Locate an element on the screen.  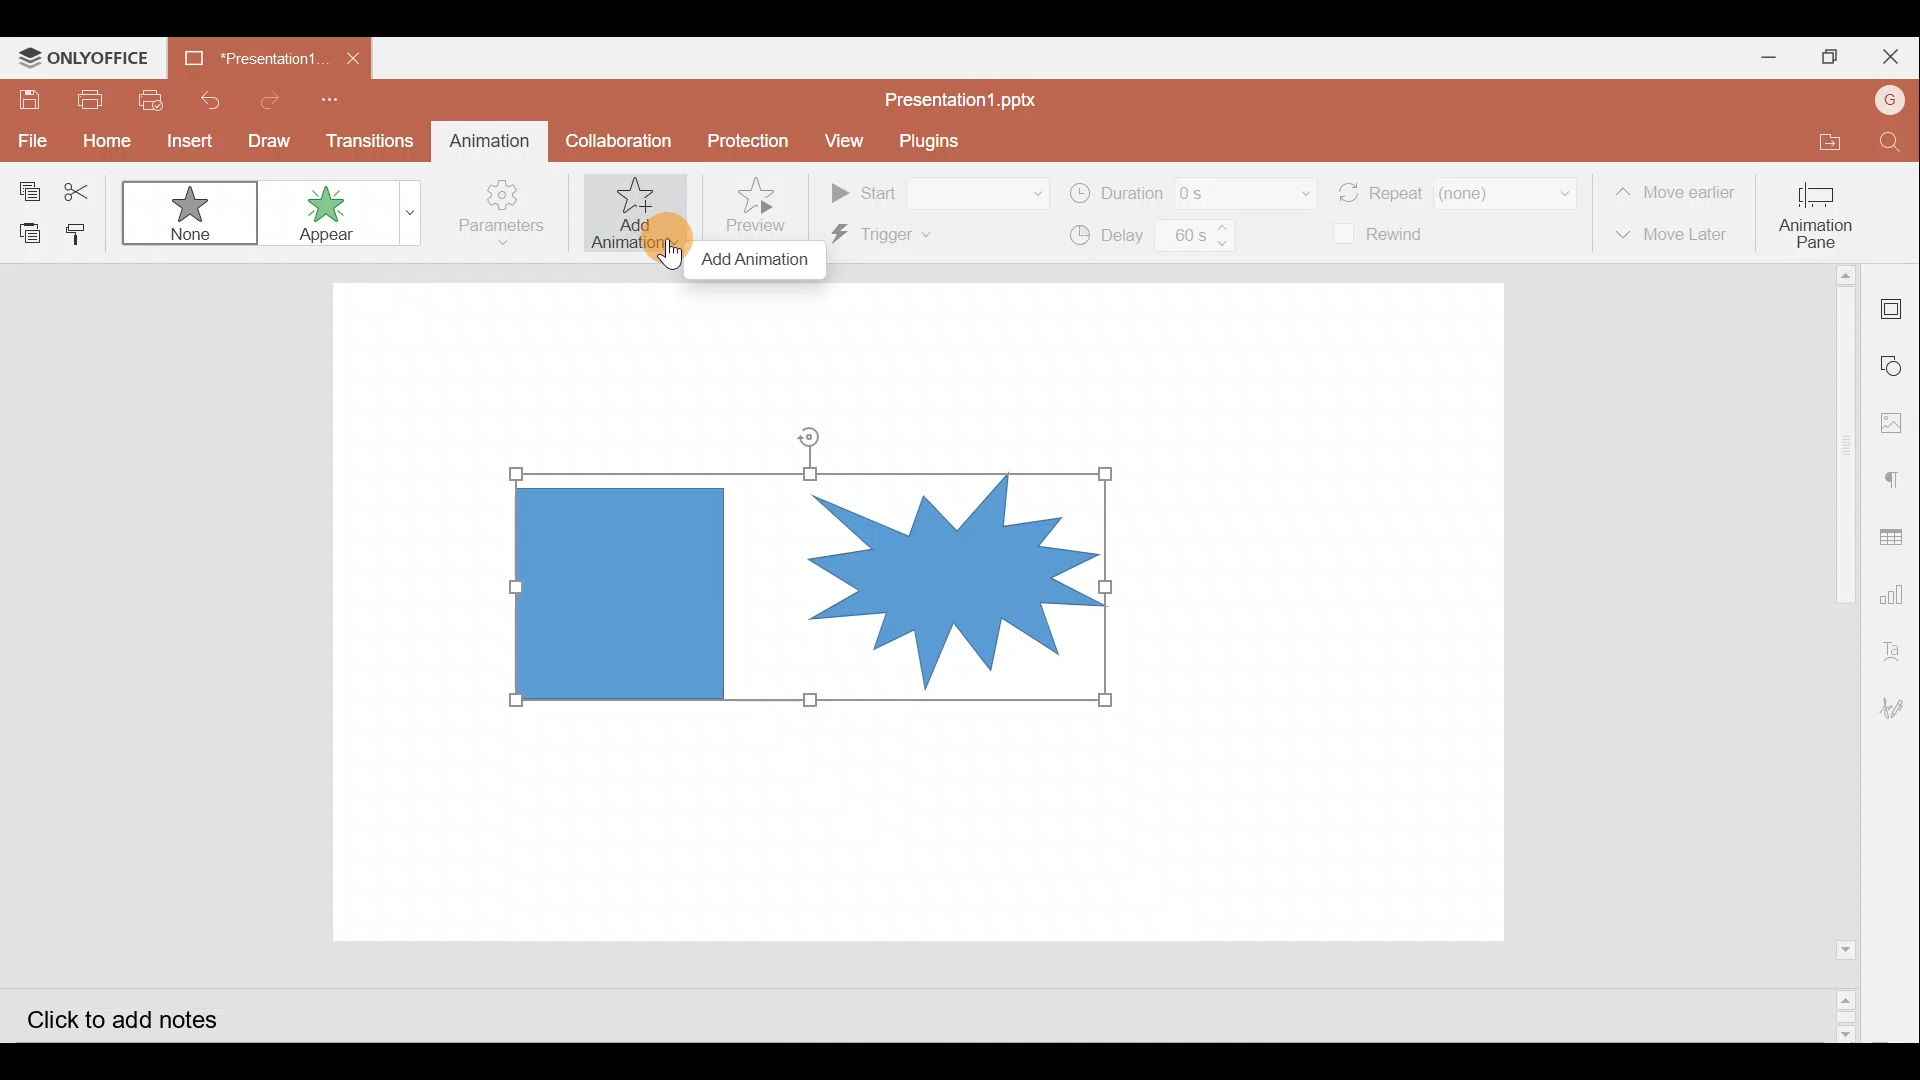
Rewind is located at coordinates (1385, 236).